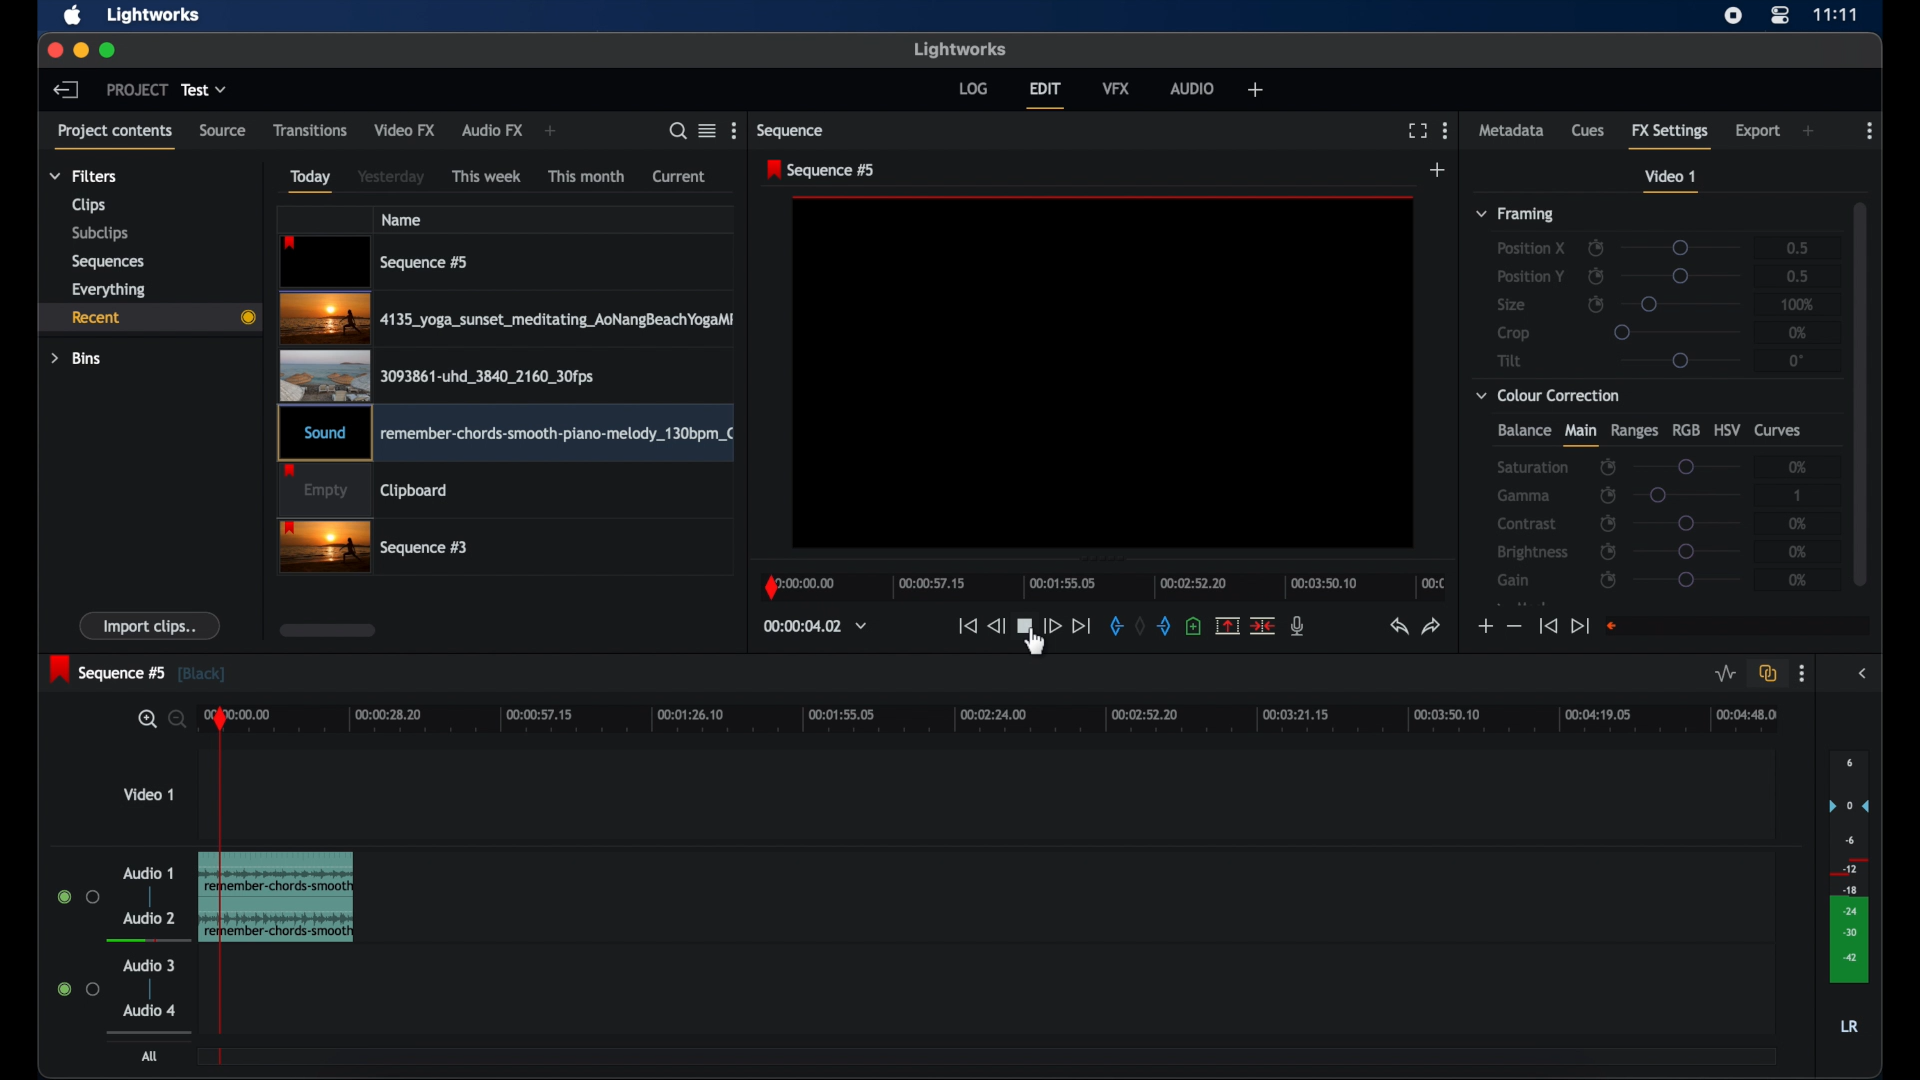 The height and width of the screenshot is (1080, 1920). I want to click on 0%, so click(1800, 551).